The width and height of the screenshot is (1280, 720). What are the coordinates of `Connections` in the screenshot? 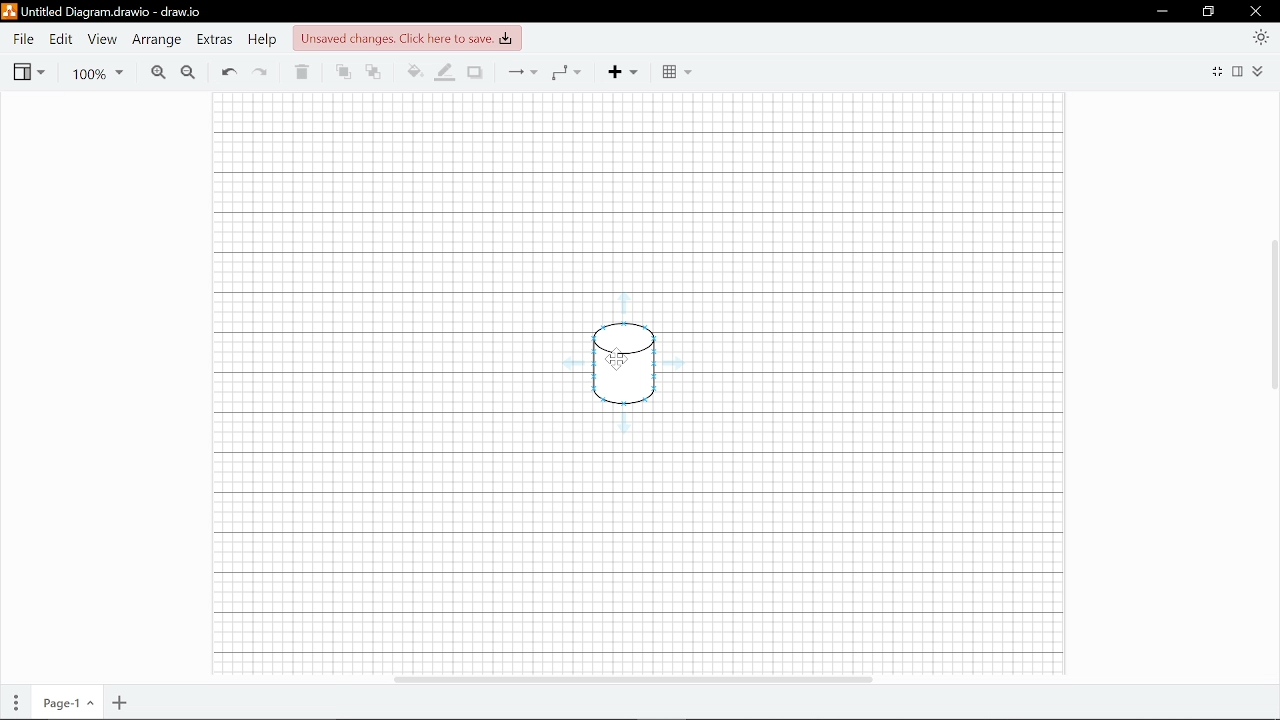 It's located at (519, 72).